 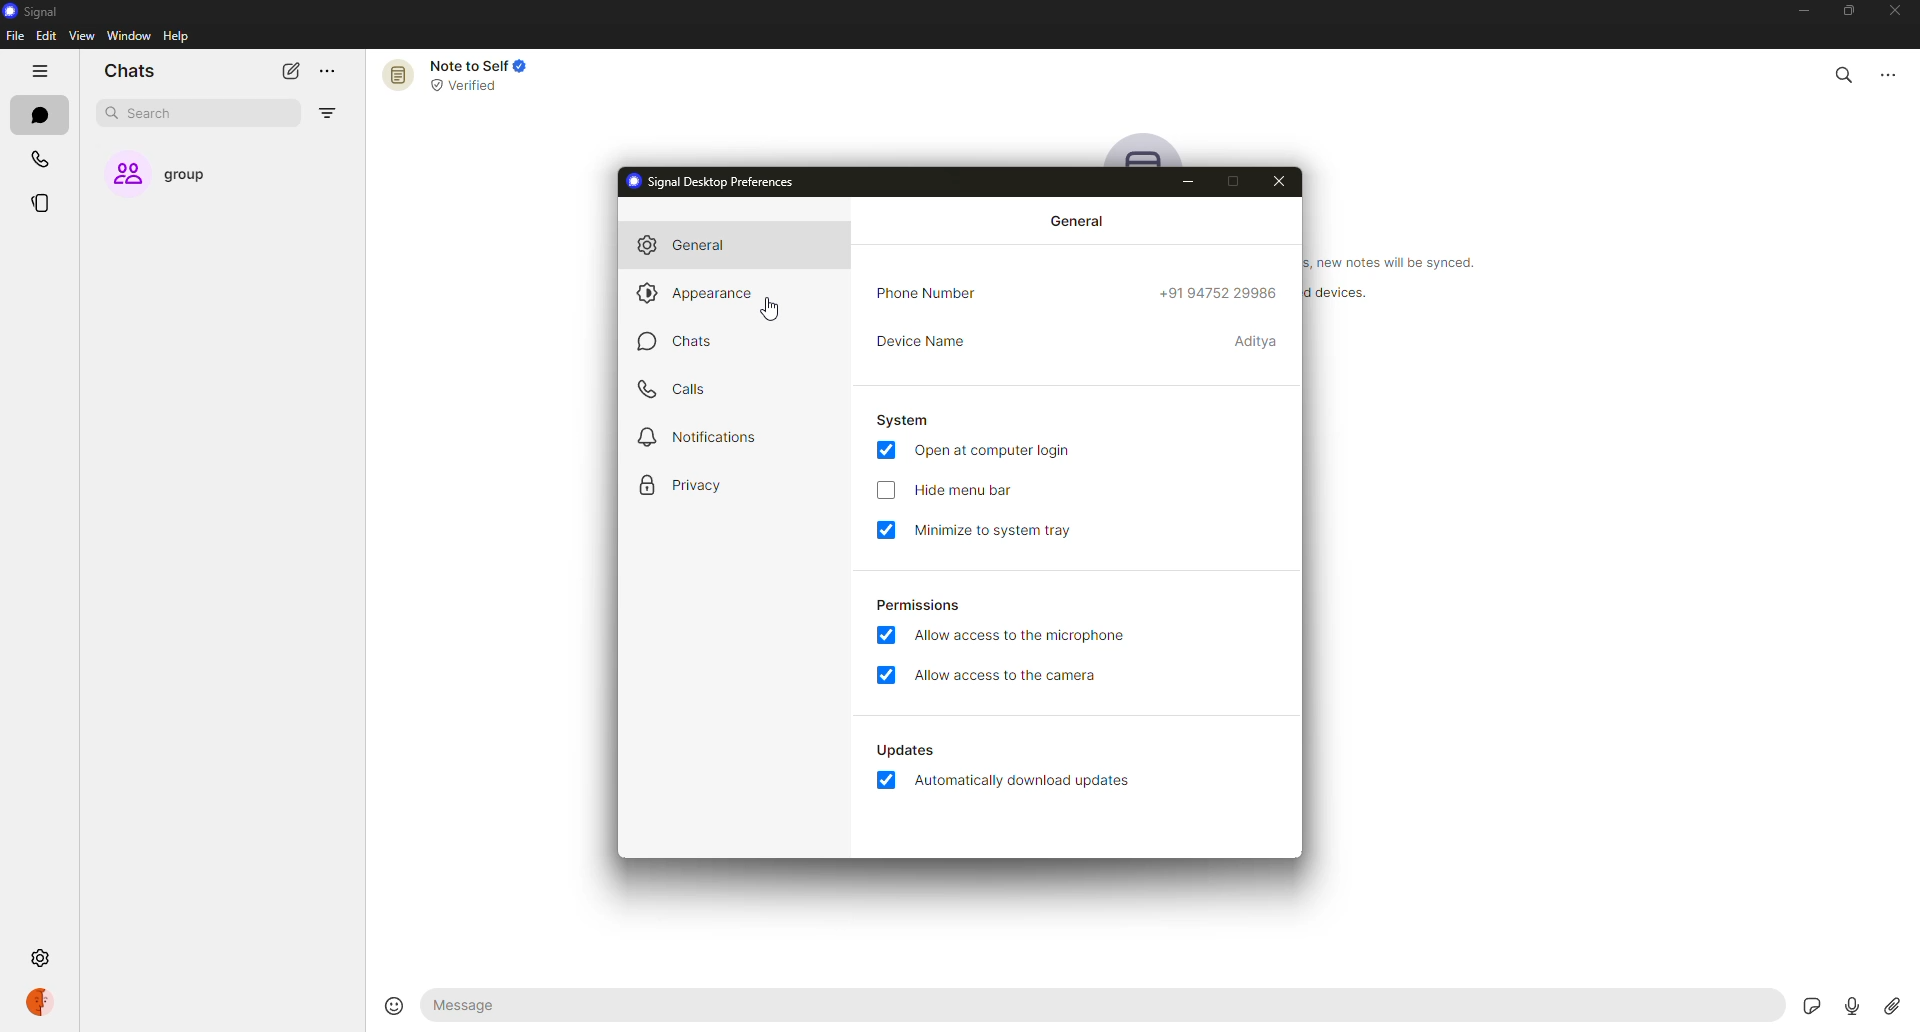 I want to click on settings, so click(x=132, y=958).